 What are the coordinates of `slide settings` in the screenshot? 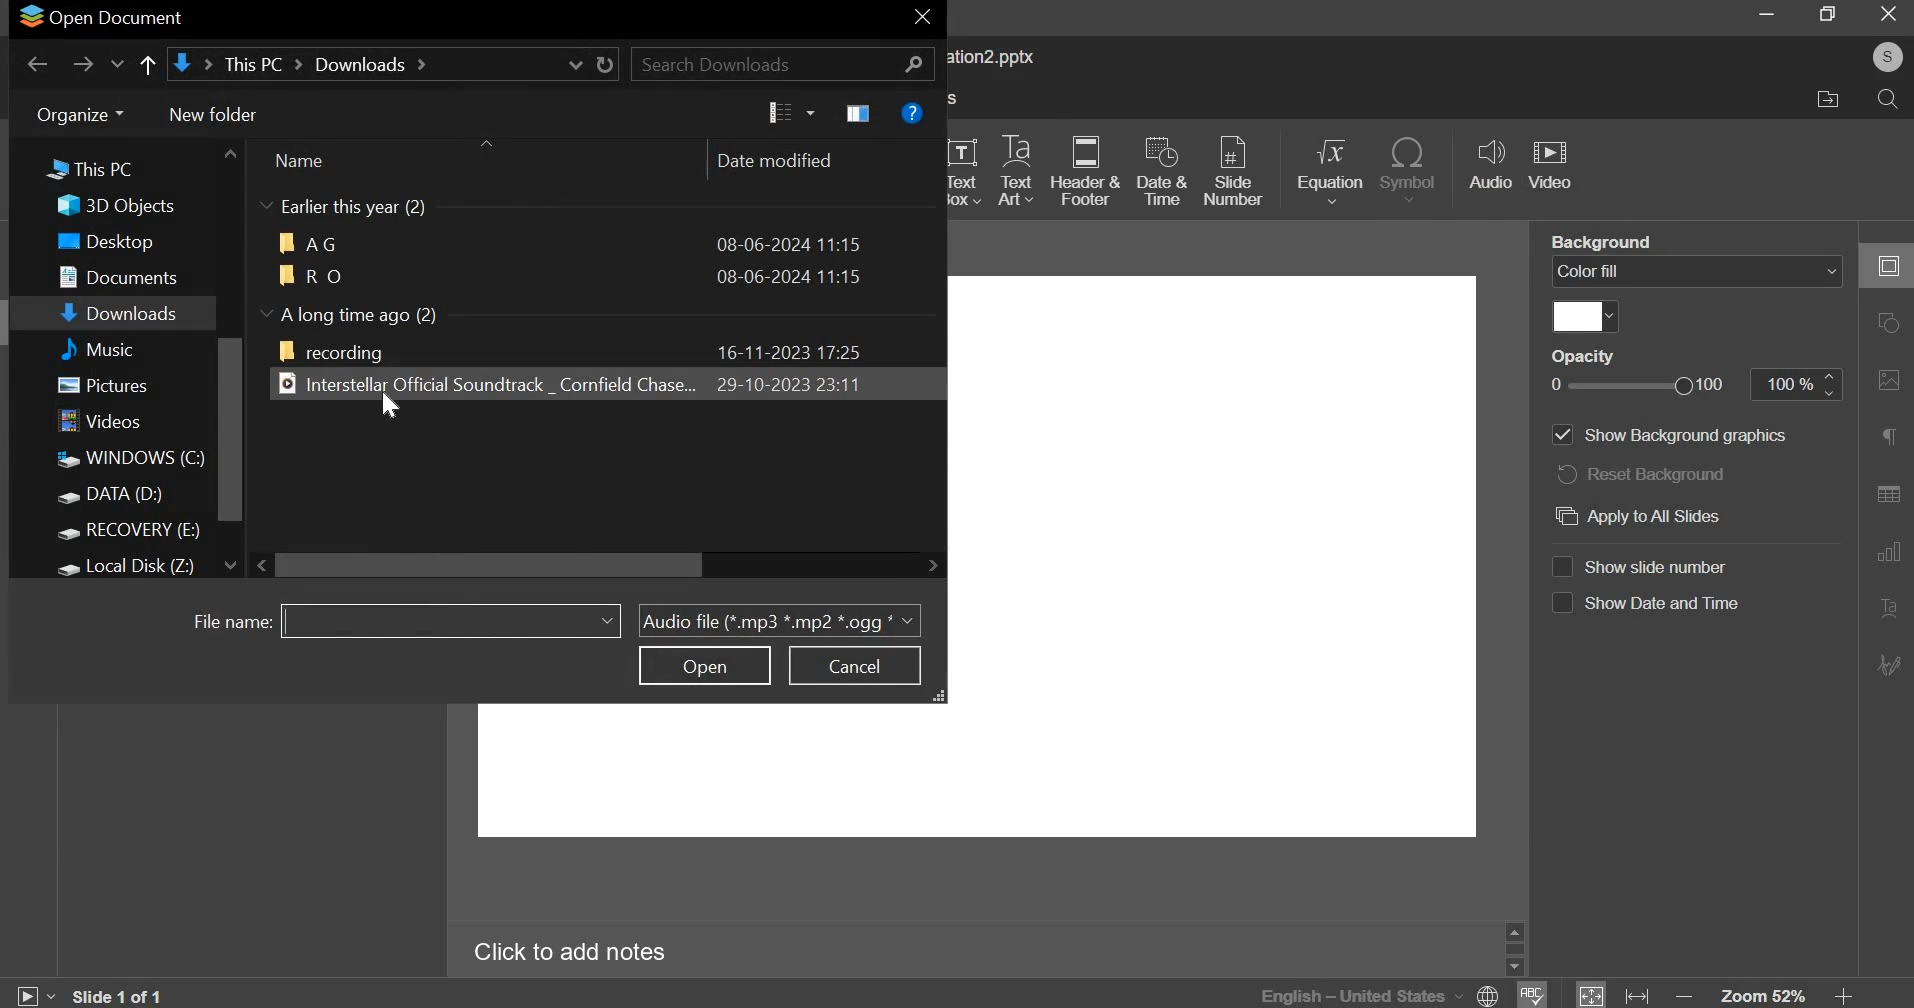 It's located at (1887, 265).